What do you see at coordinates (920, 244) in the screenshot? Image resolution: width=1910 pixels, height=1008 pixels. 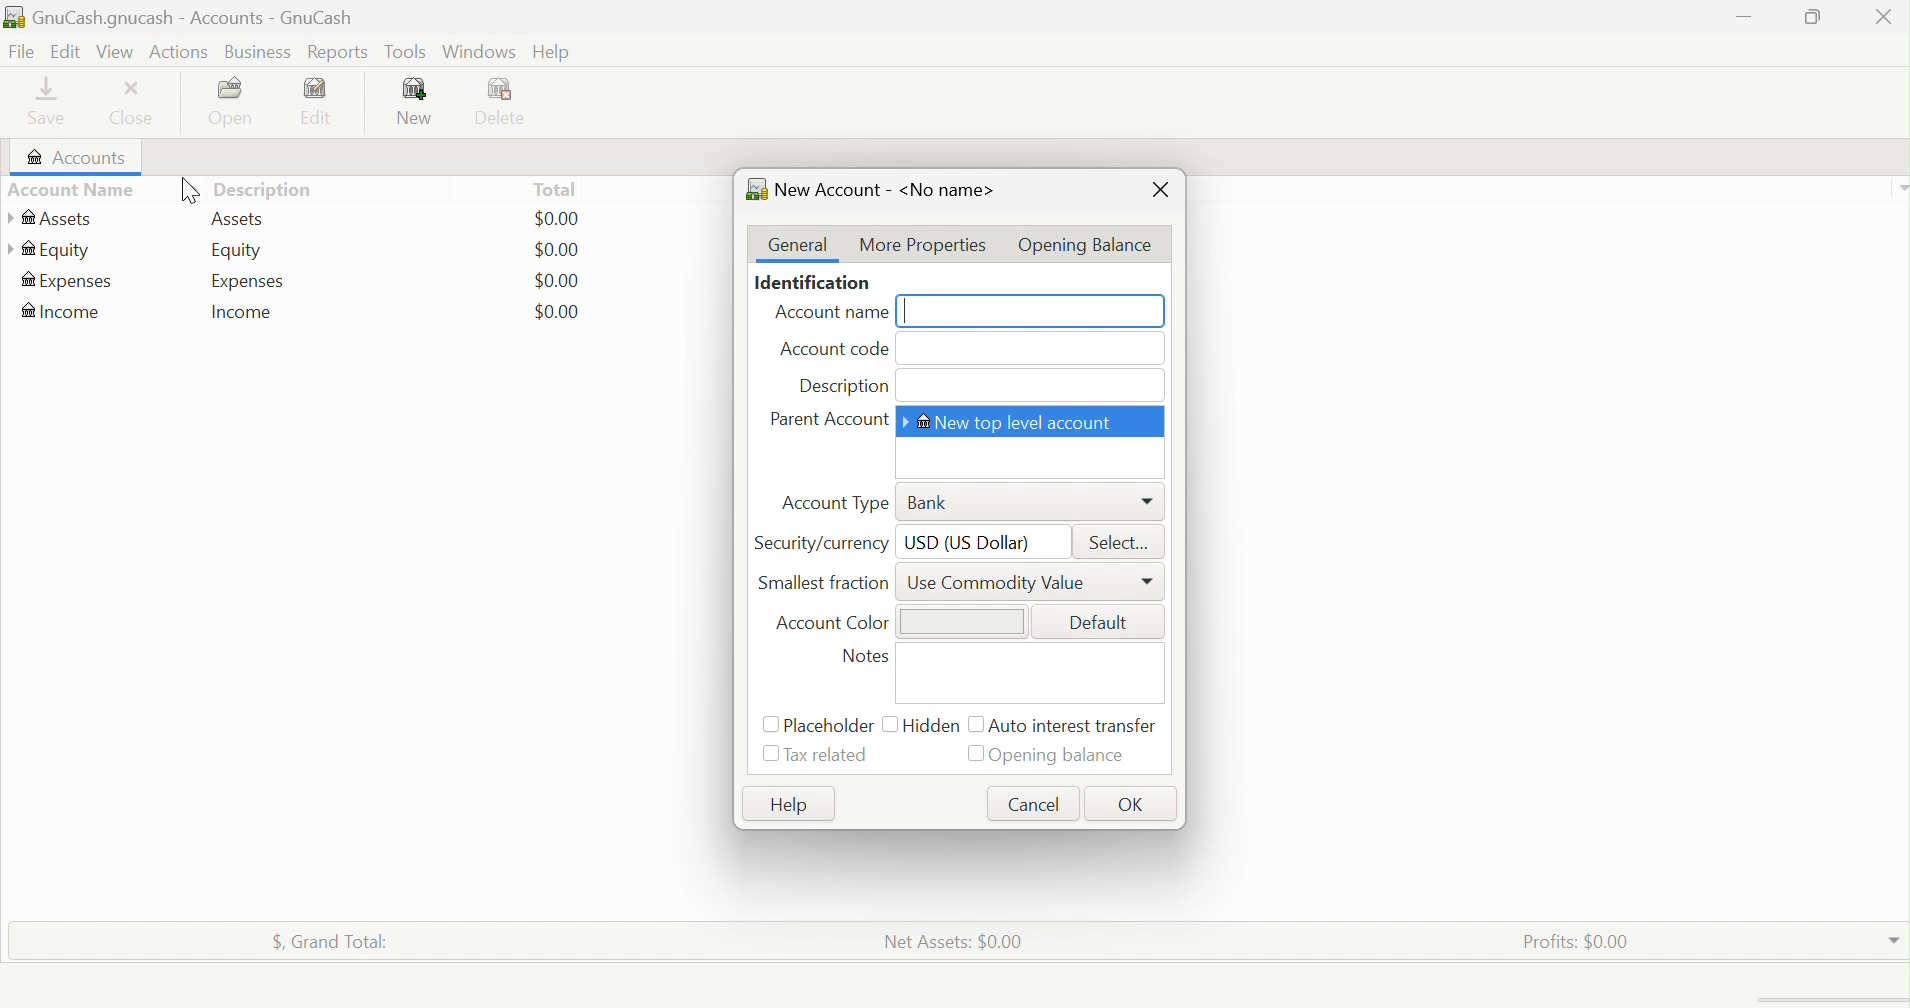 I see `More Properties` at bounding box center [920, 244].